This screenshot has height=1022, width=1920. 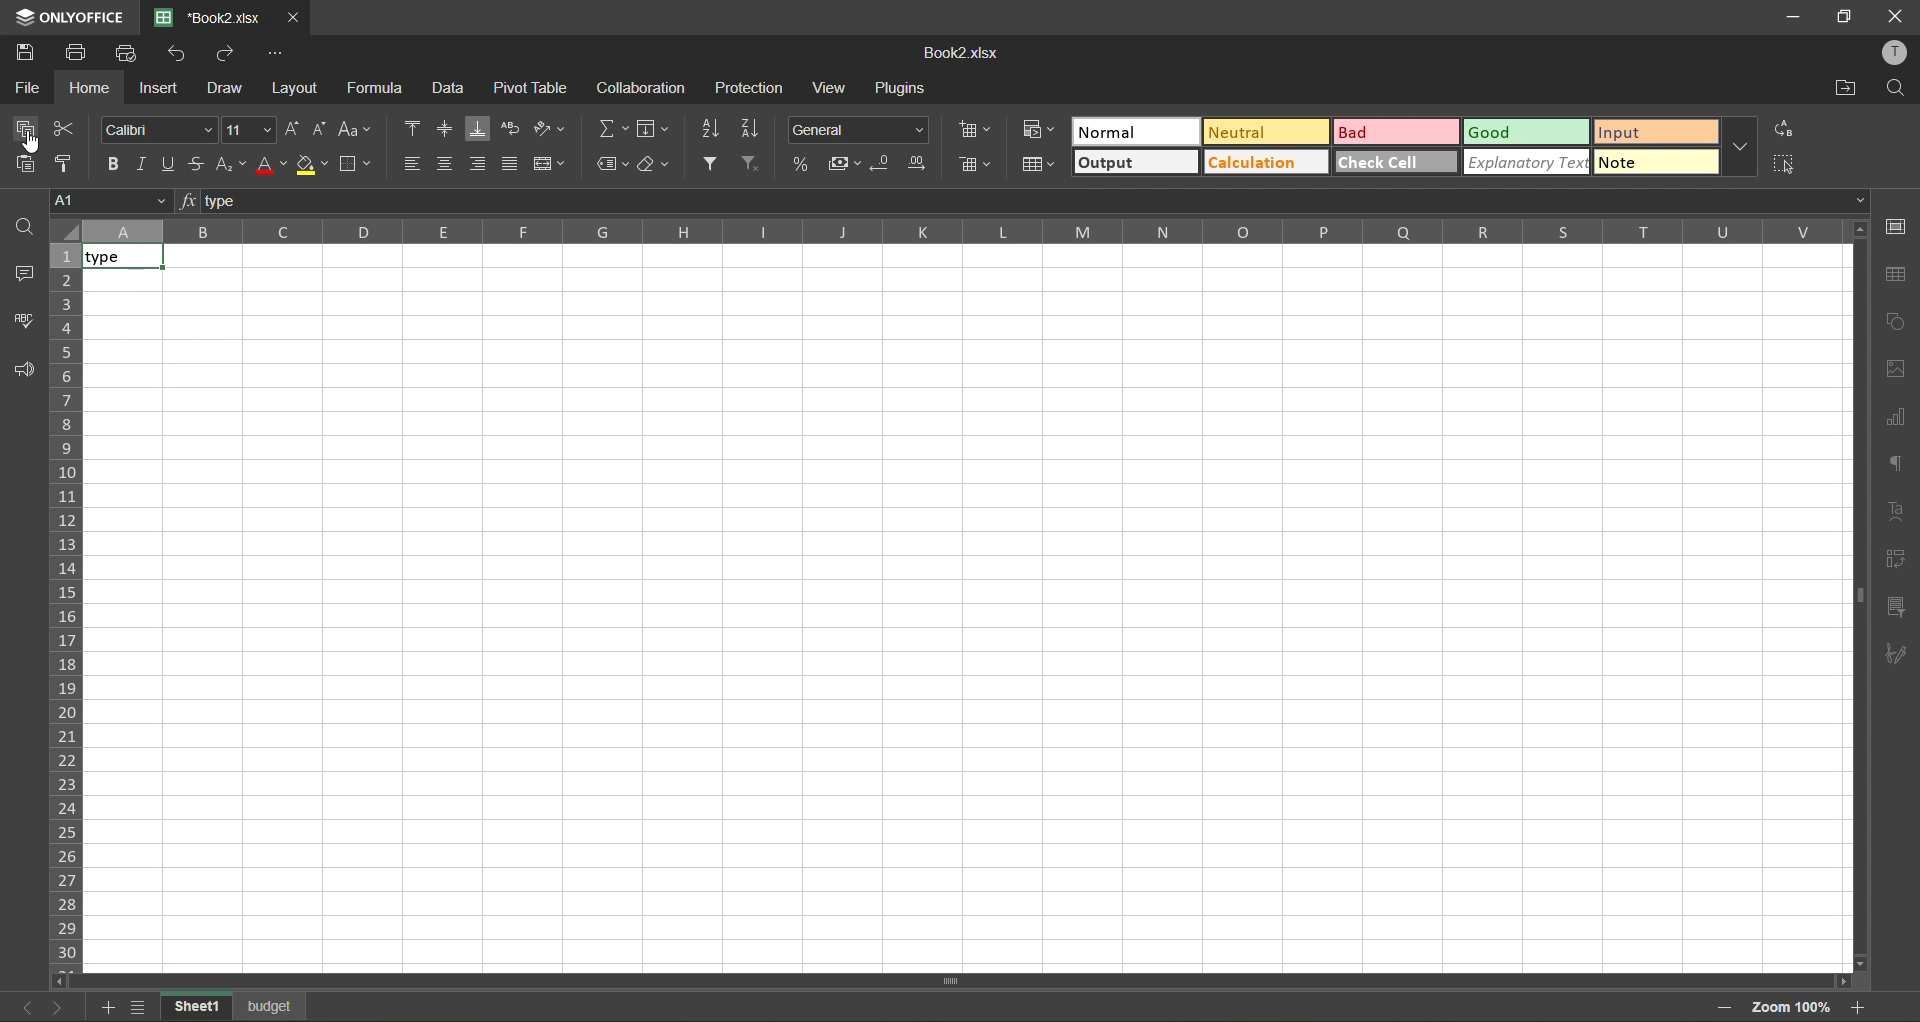 What do you see at coordinates (28, 1007) in the screenshot?
I see `previous` at bounding box center [28, 1007].